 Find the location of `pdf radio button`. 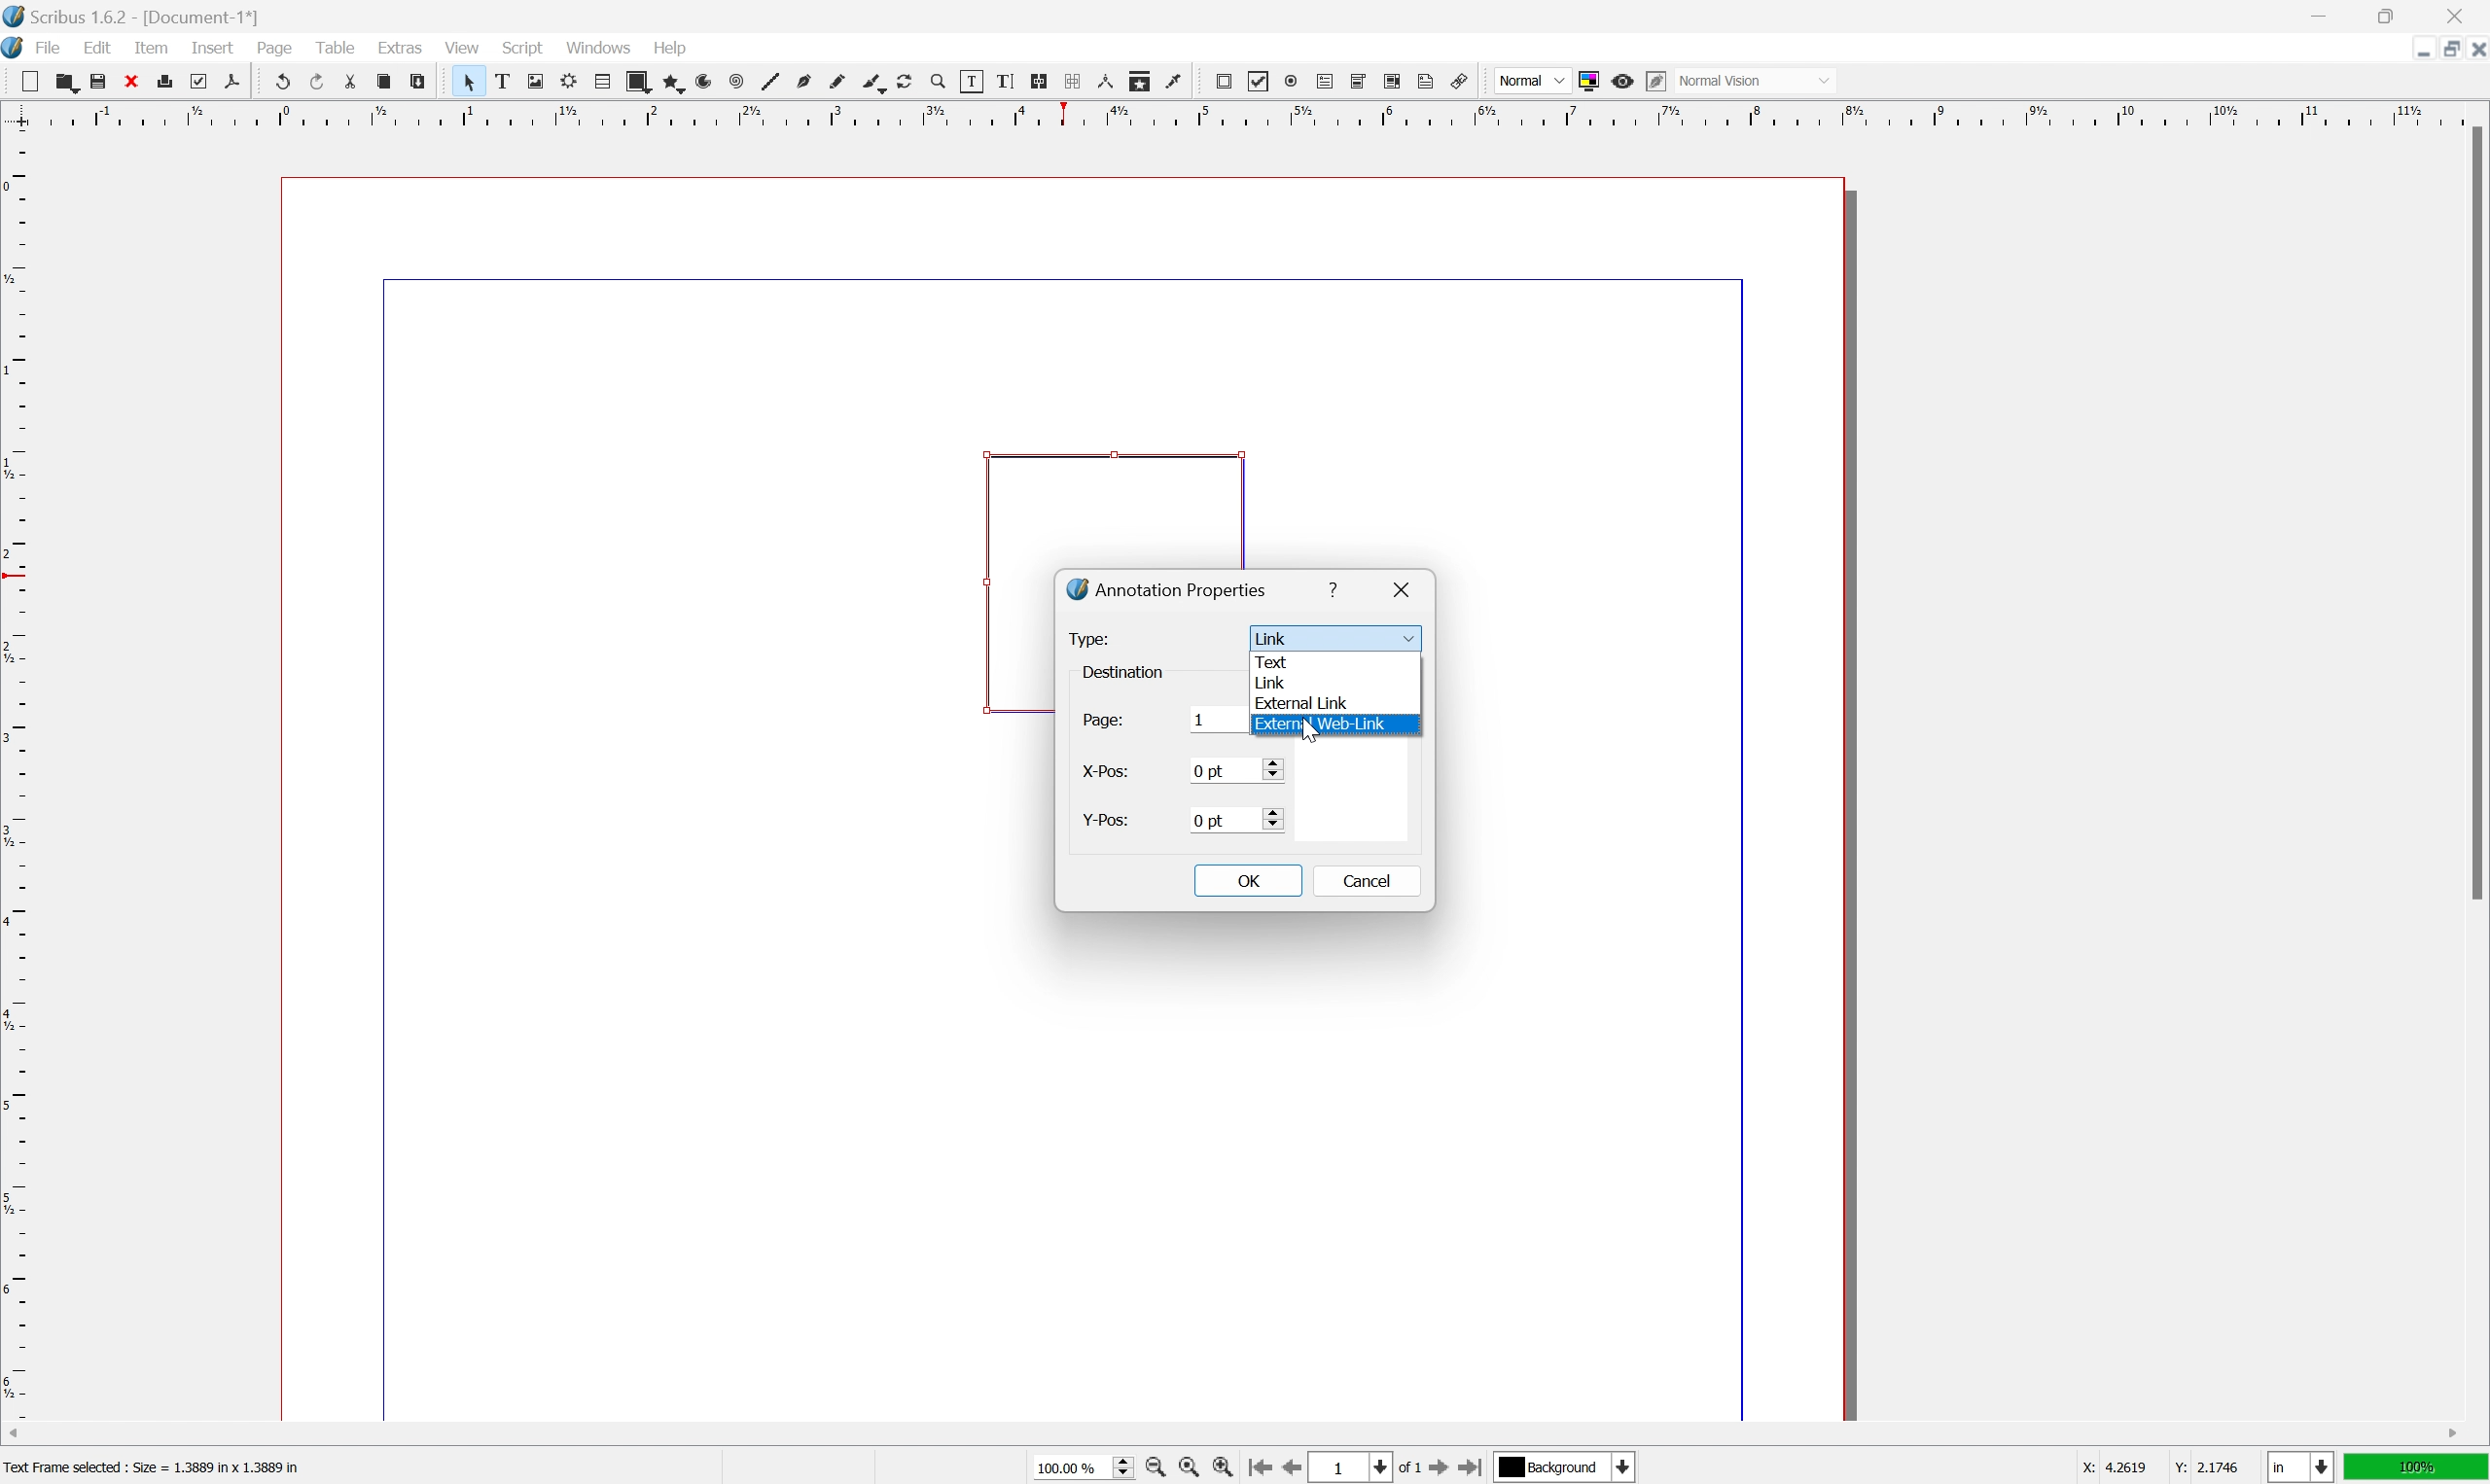

pdf radio button is located at coordinates (1291, 81).